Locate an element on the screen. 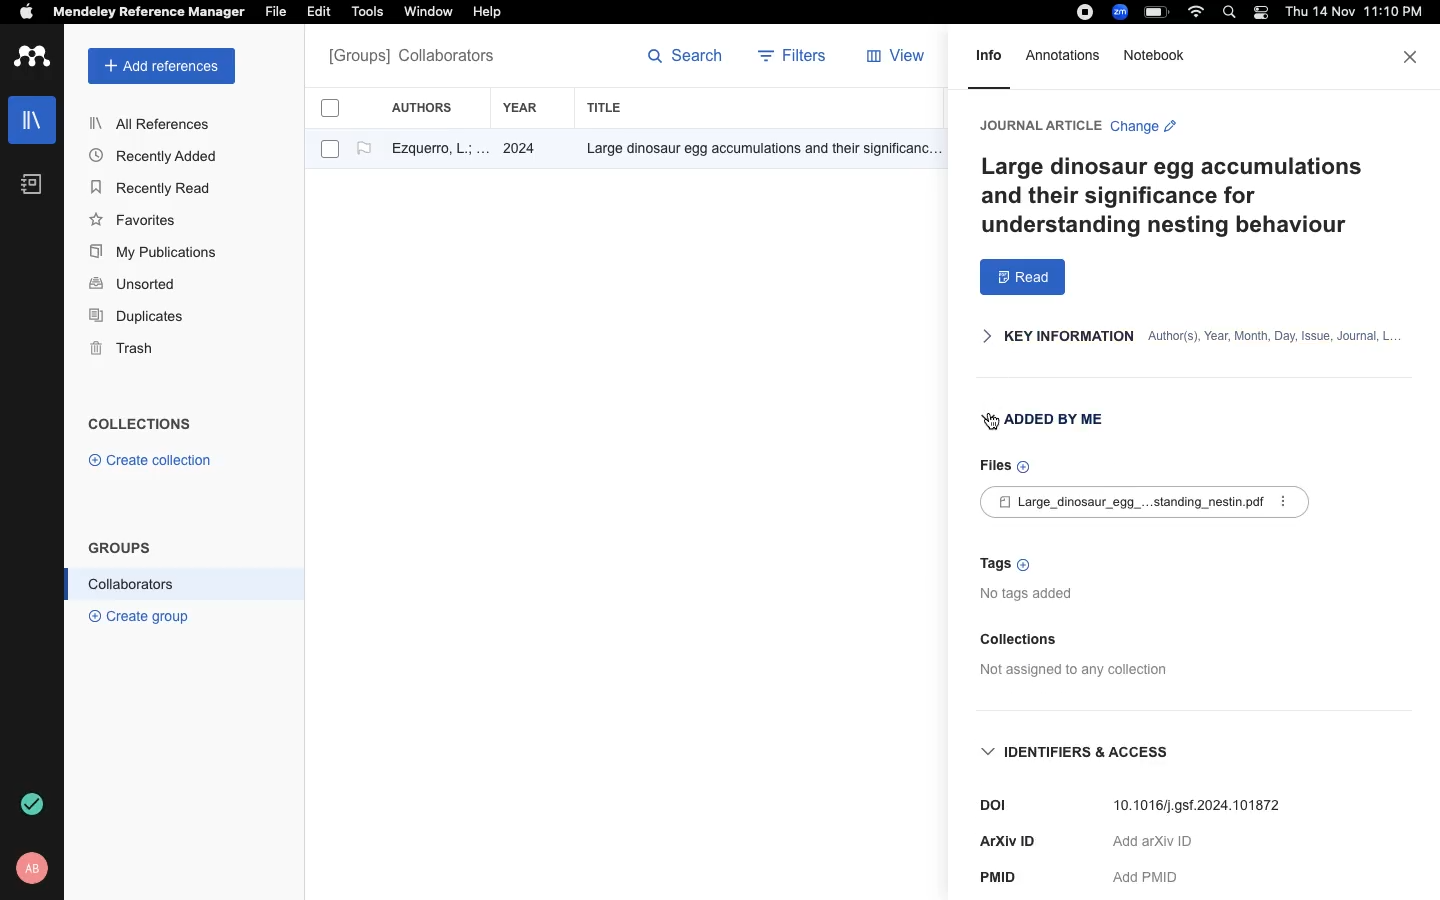  notebook is located at coordinates (32, 184).